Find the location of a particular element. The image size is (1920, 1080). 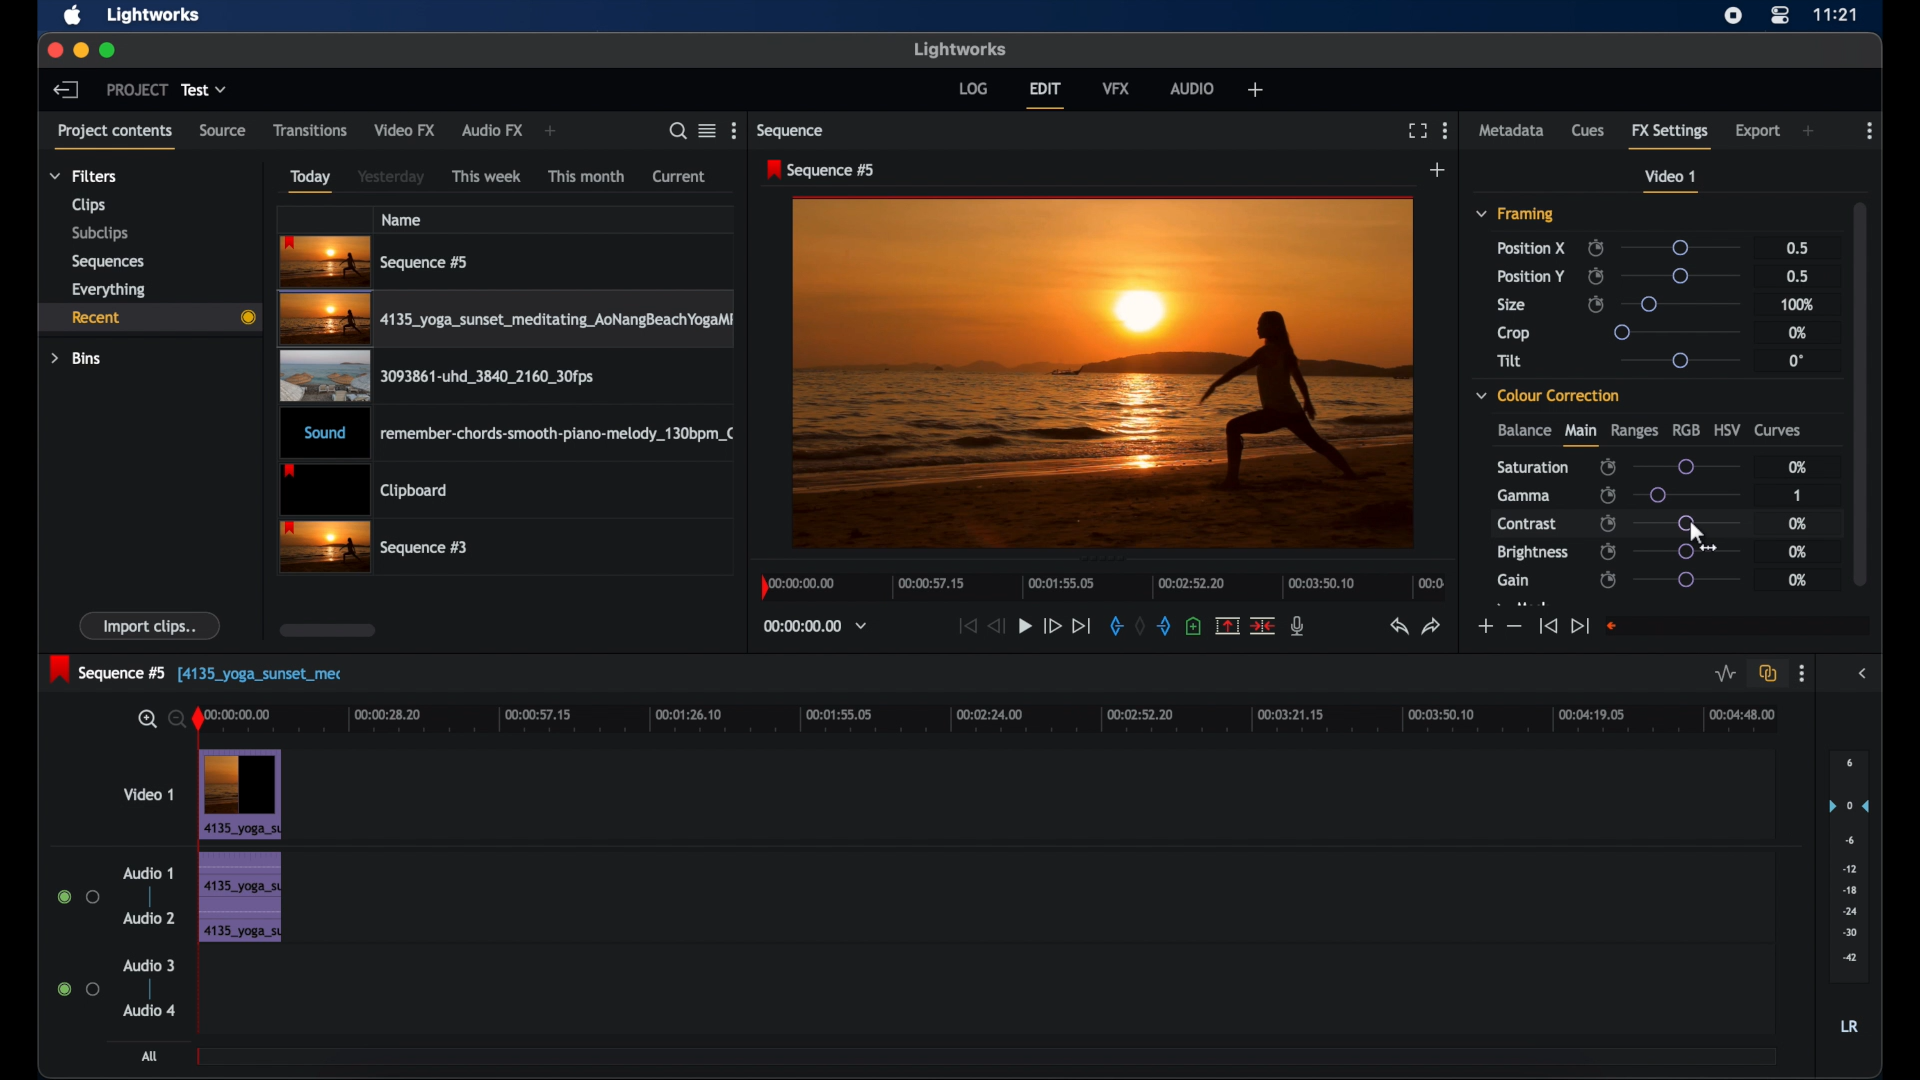

audio 4 is located at coordinates (150, 1009).